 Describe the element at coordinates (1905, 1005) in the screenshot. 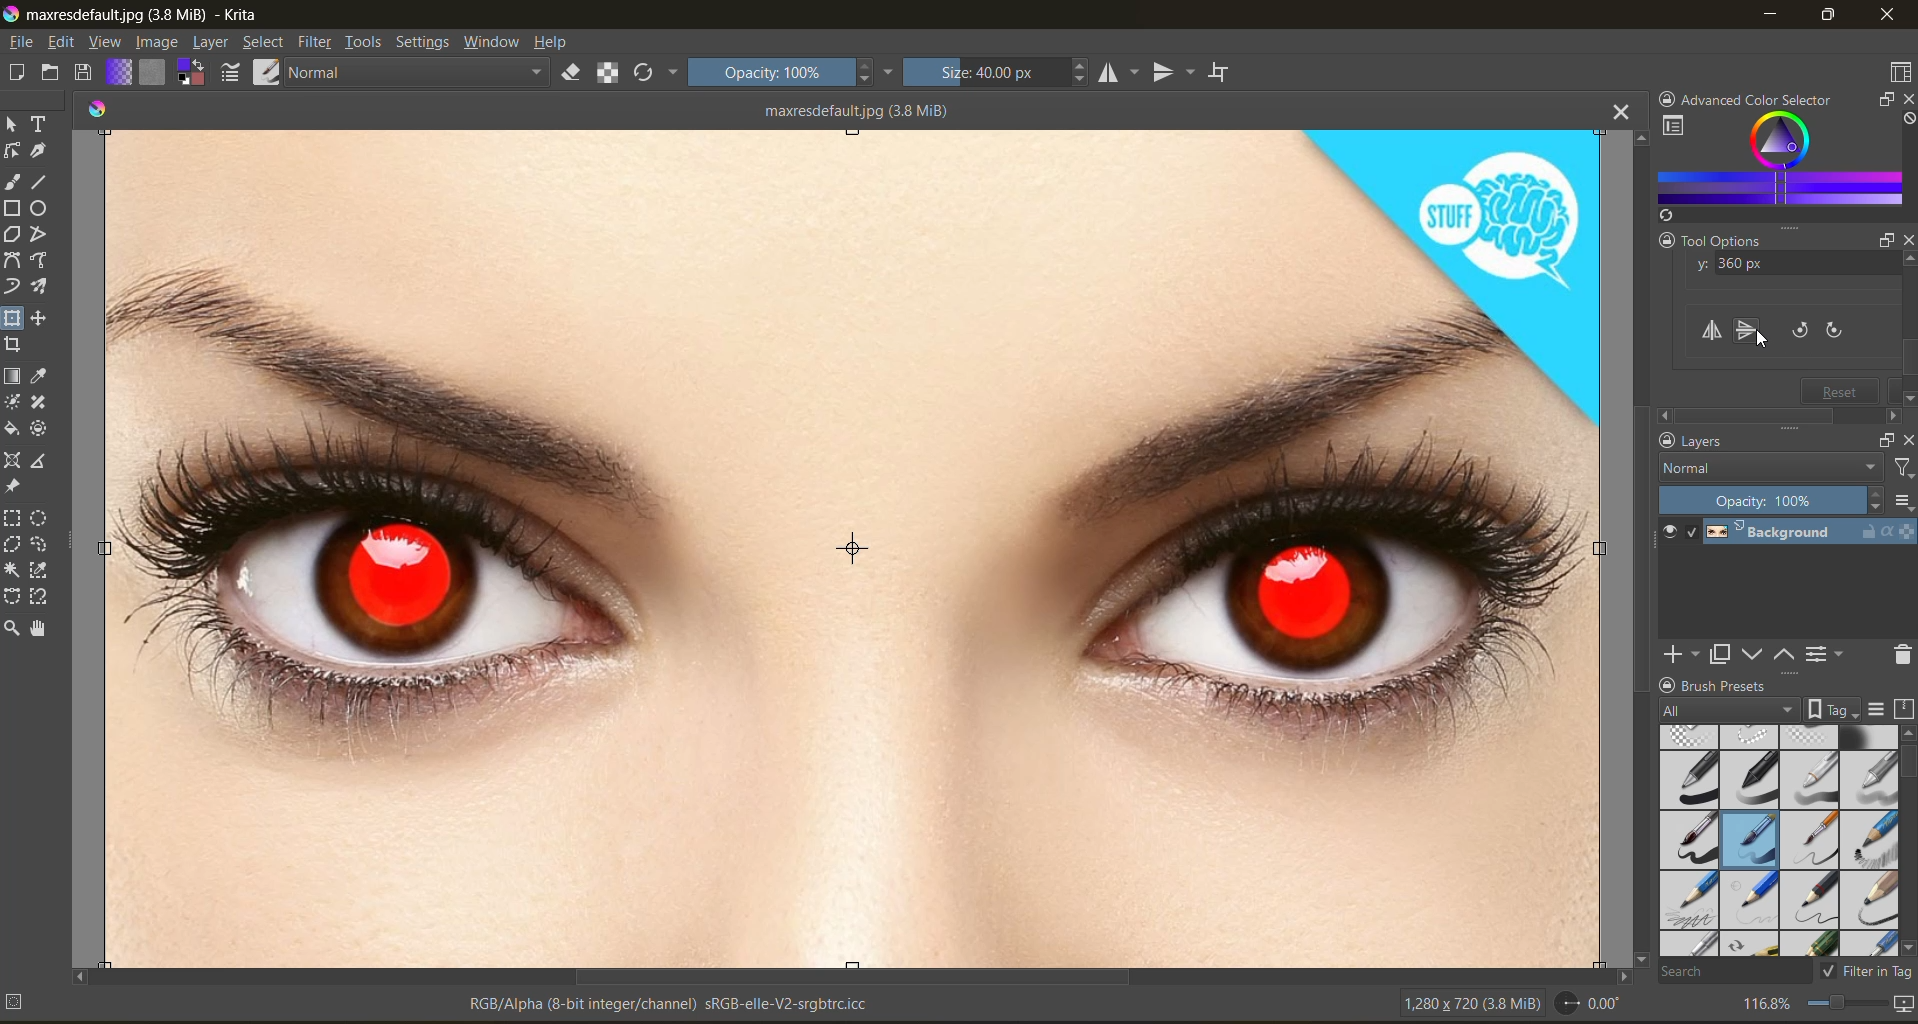

I see `map the canvas` at that location.